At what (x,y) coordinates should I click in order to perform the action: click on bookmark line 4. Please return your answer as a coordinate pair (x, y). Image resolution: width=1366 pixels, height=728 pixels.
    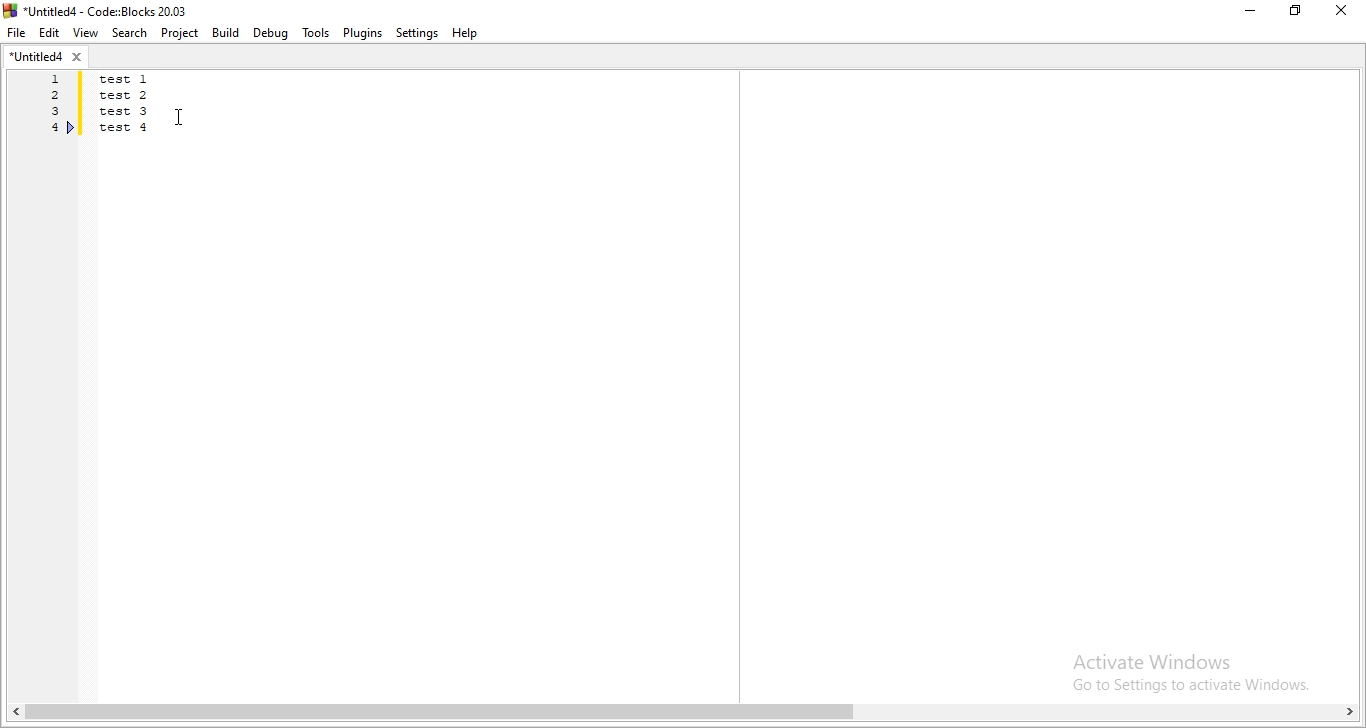
    Looking at the image, I should click on (71, 127).